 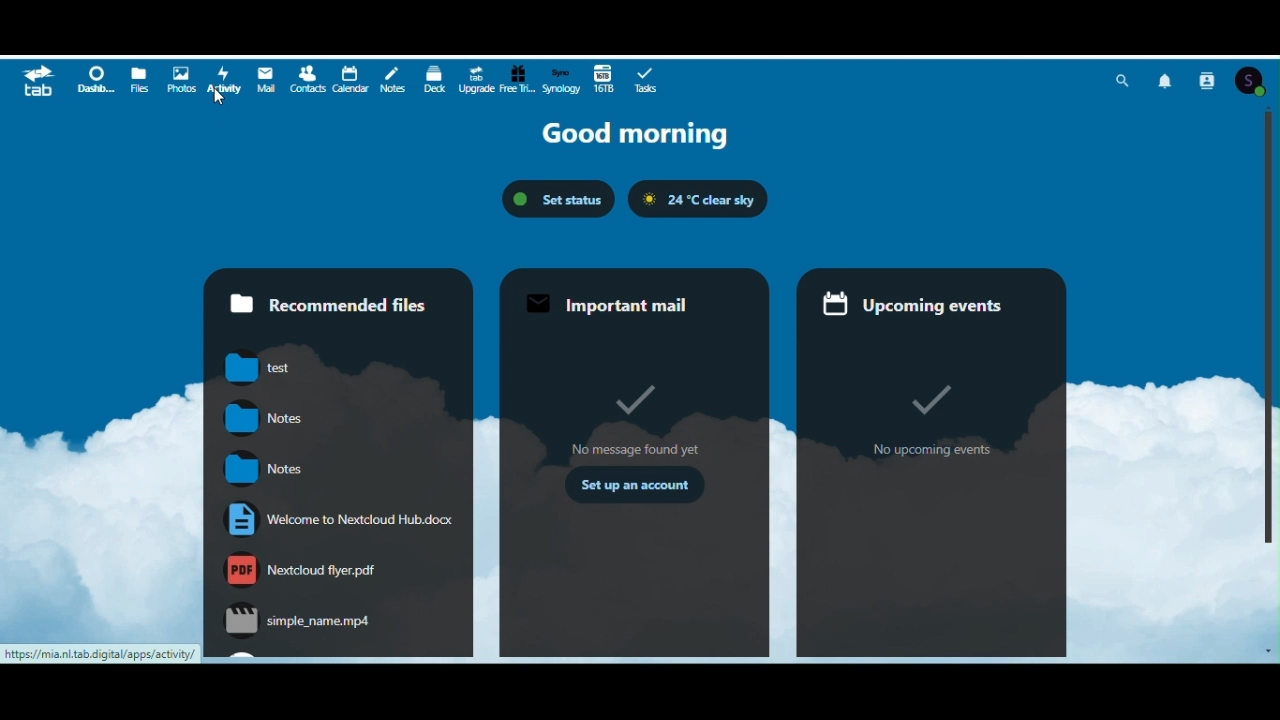 I want to click on Upcoming events, so click(x=935, y=463).